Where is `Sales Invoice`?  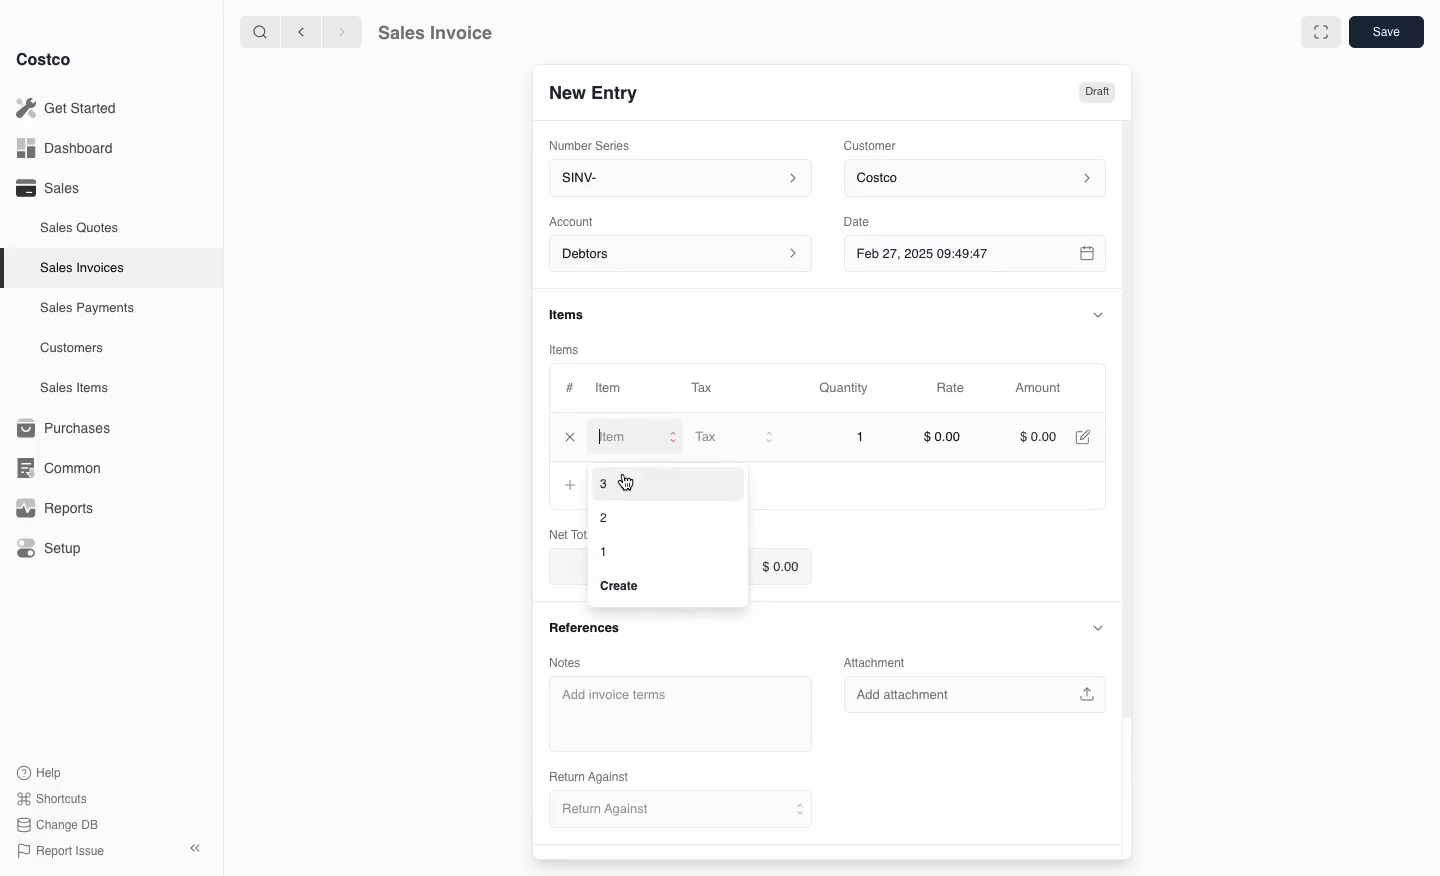 Sales Invoice is located at coordinates (434, 33).